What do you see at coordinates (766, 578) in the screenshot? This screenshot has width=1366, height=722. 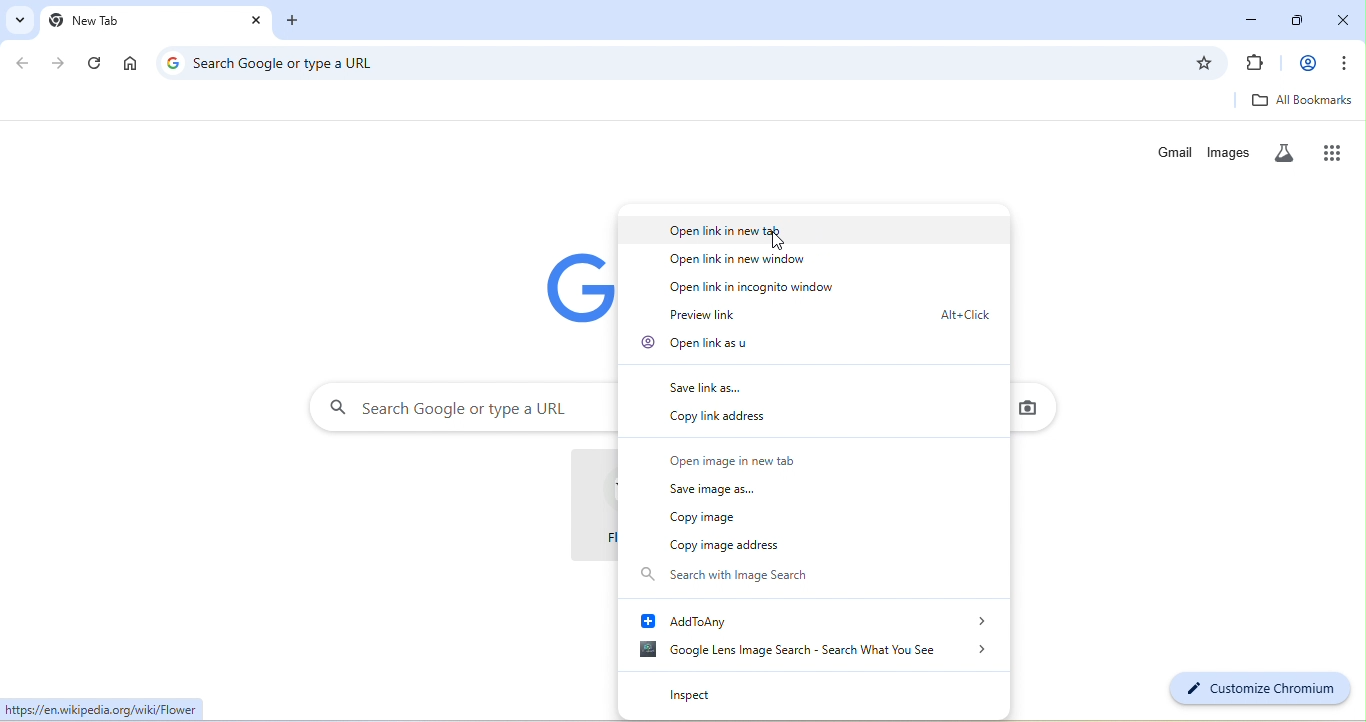 I see `search with image search` at bounding box center [766, 578].